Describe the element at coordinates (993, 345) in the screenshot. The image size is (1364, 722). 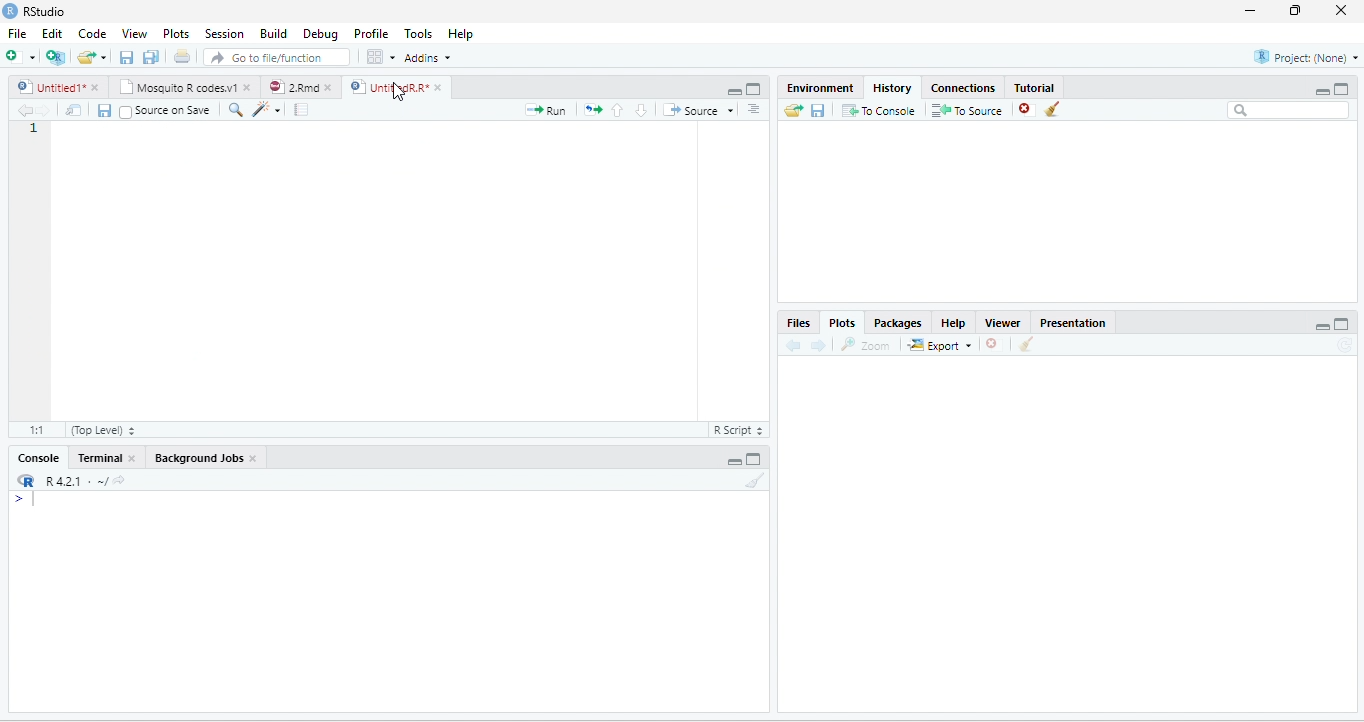
I see `Remove current plot` at that location.